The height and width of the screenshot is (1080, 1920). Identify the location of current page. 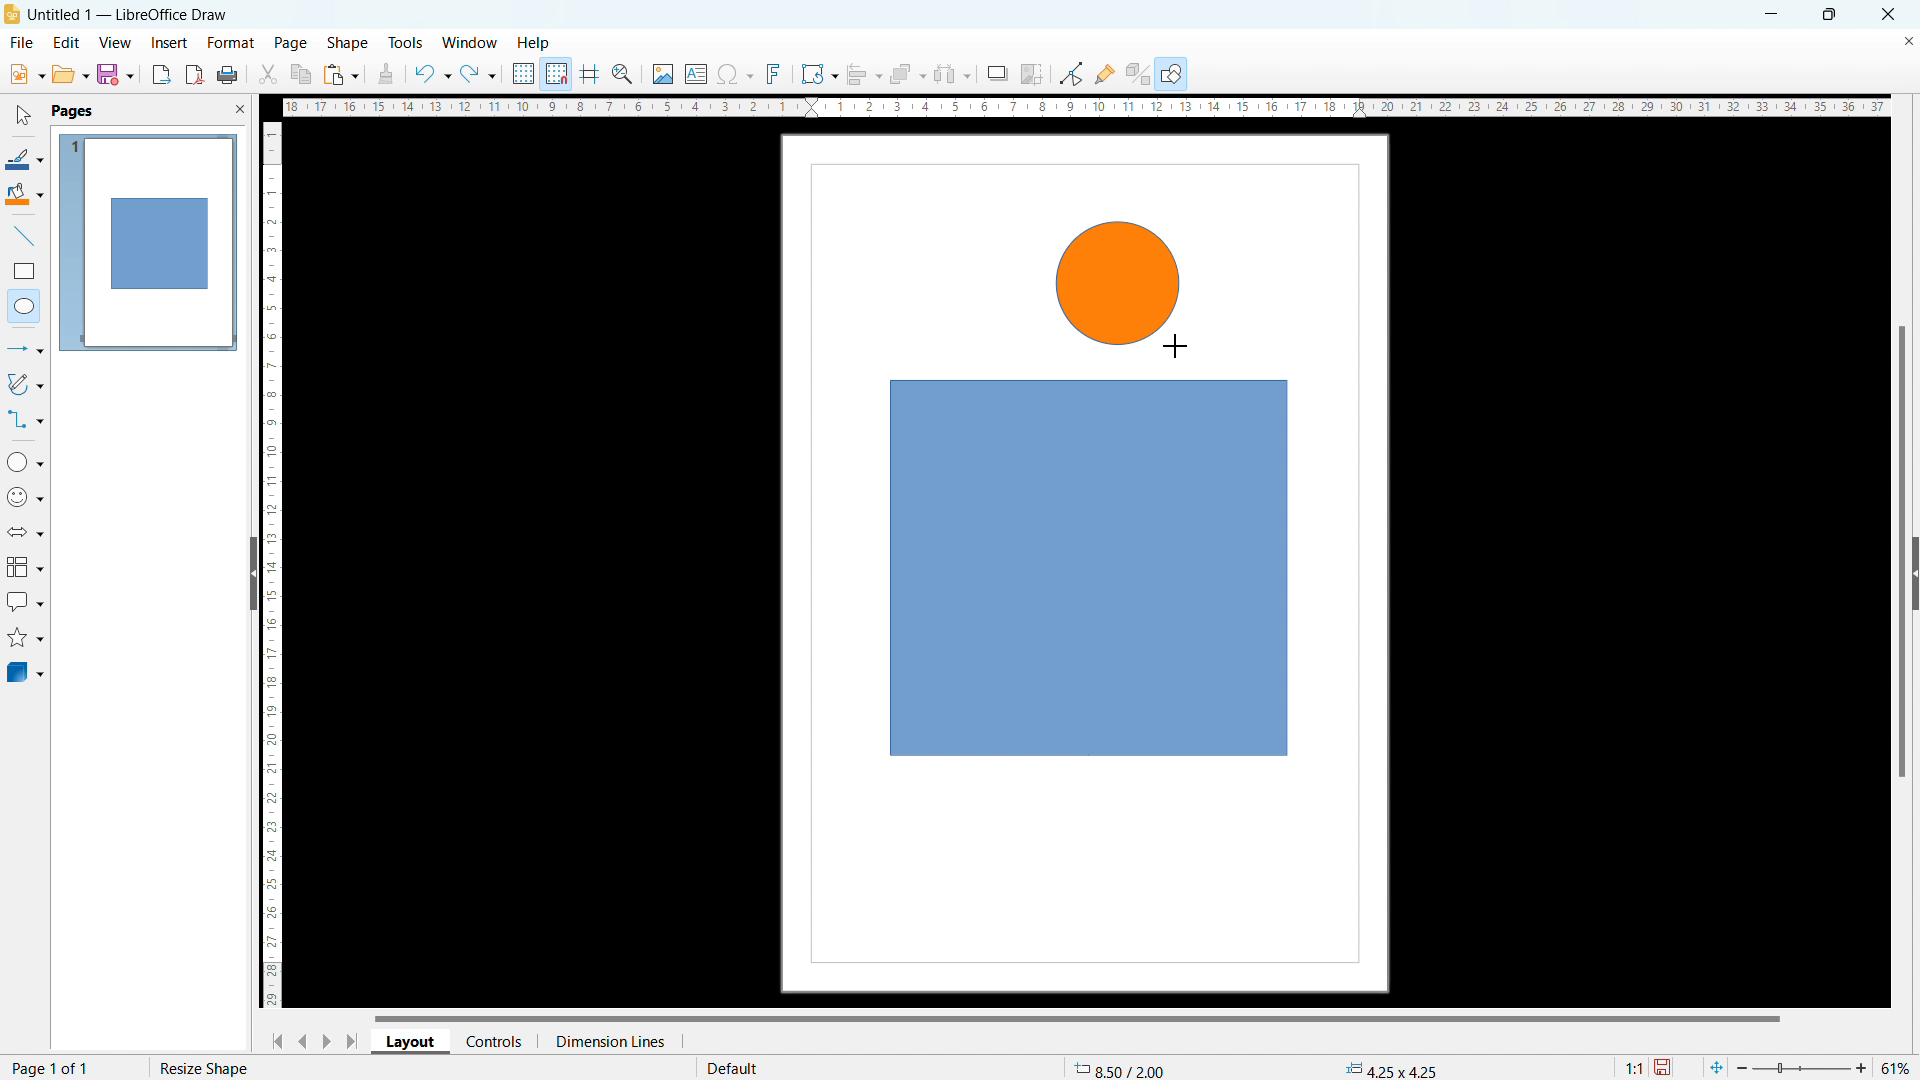
(52, 1067).